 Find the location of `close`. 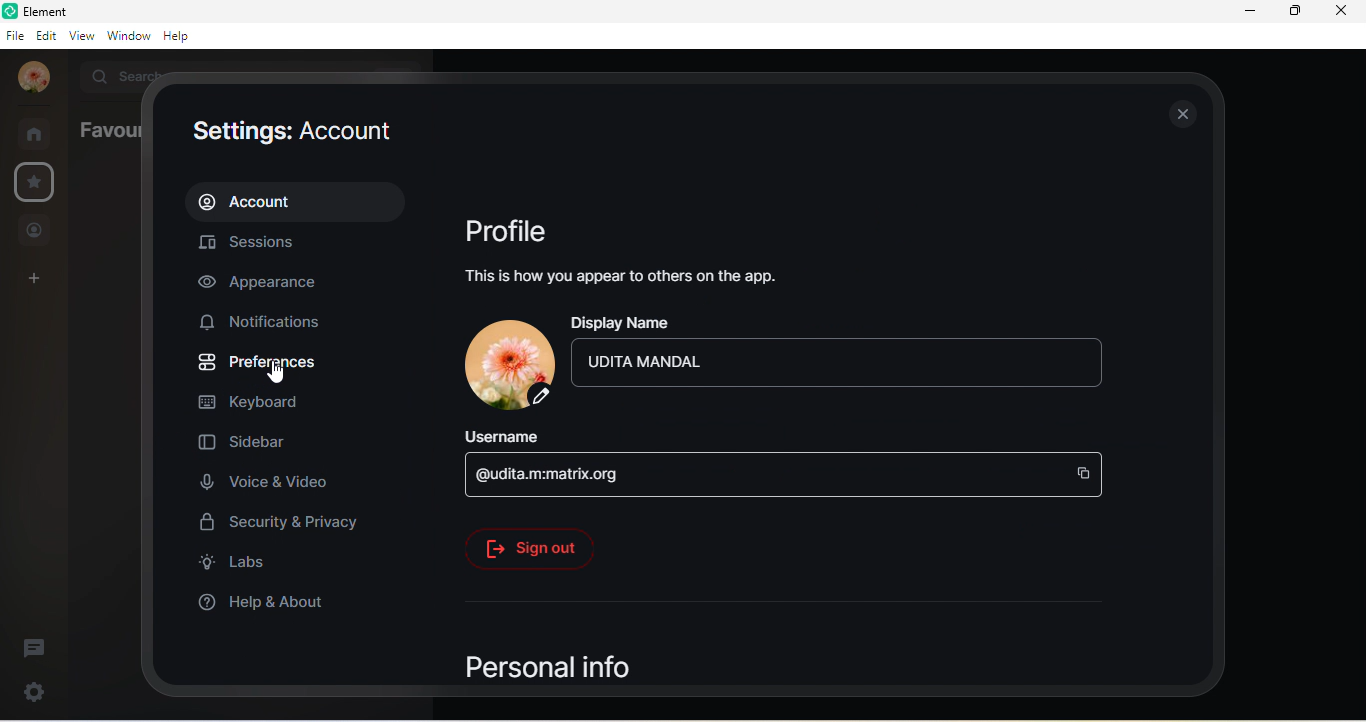

close is located at coordinates (1346, 14).